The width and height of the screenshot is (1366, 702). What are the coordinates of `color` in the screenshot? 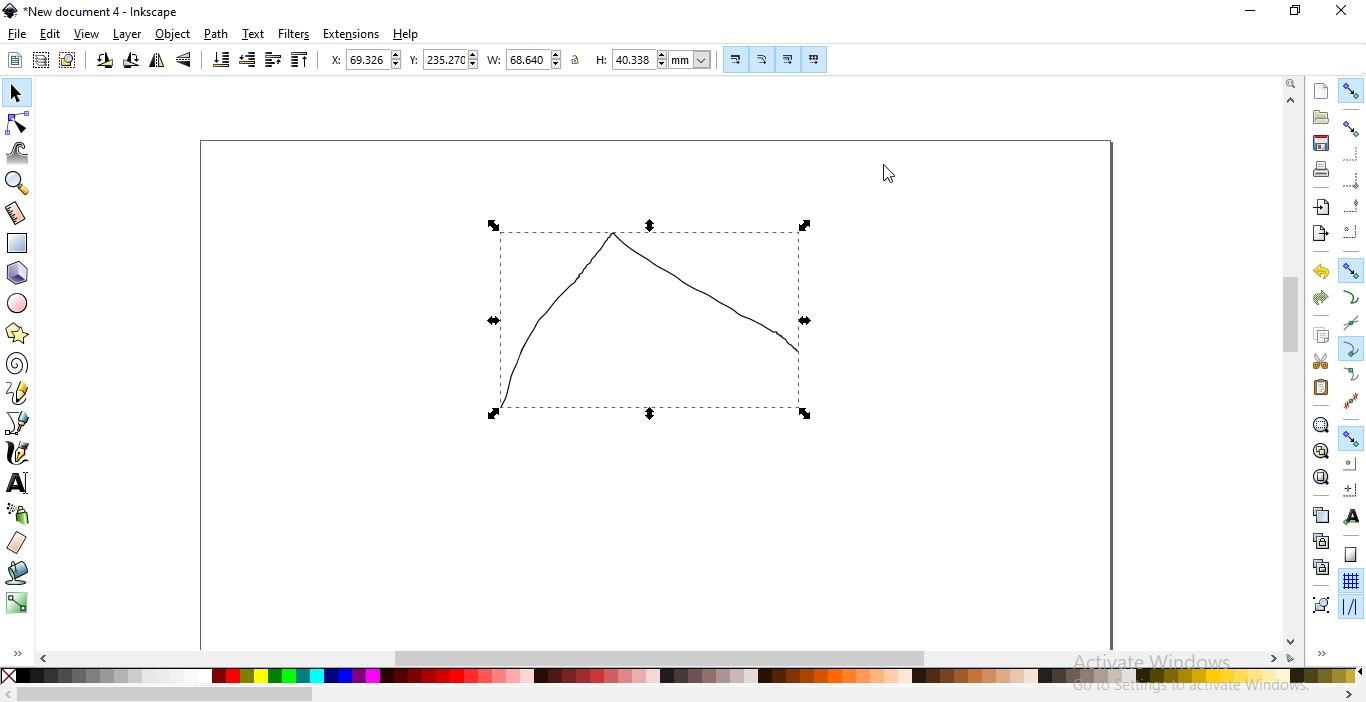 It's located at (686, 678).